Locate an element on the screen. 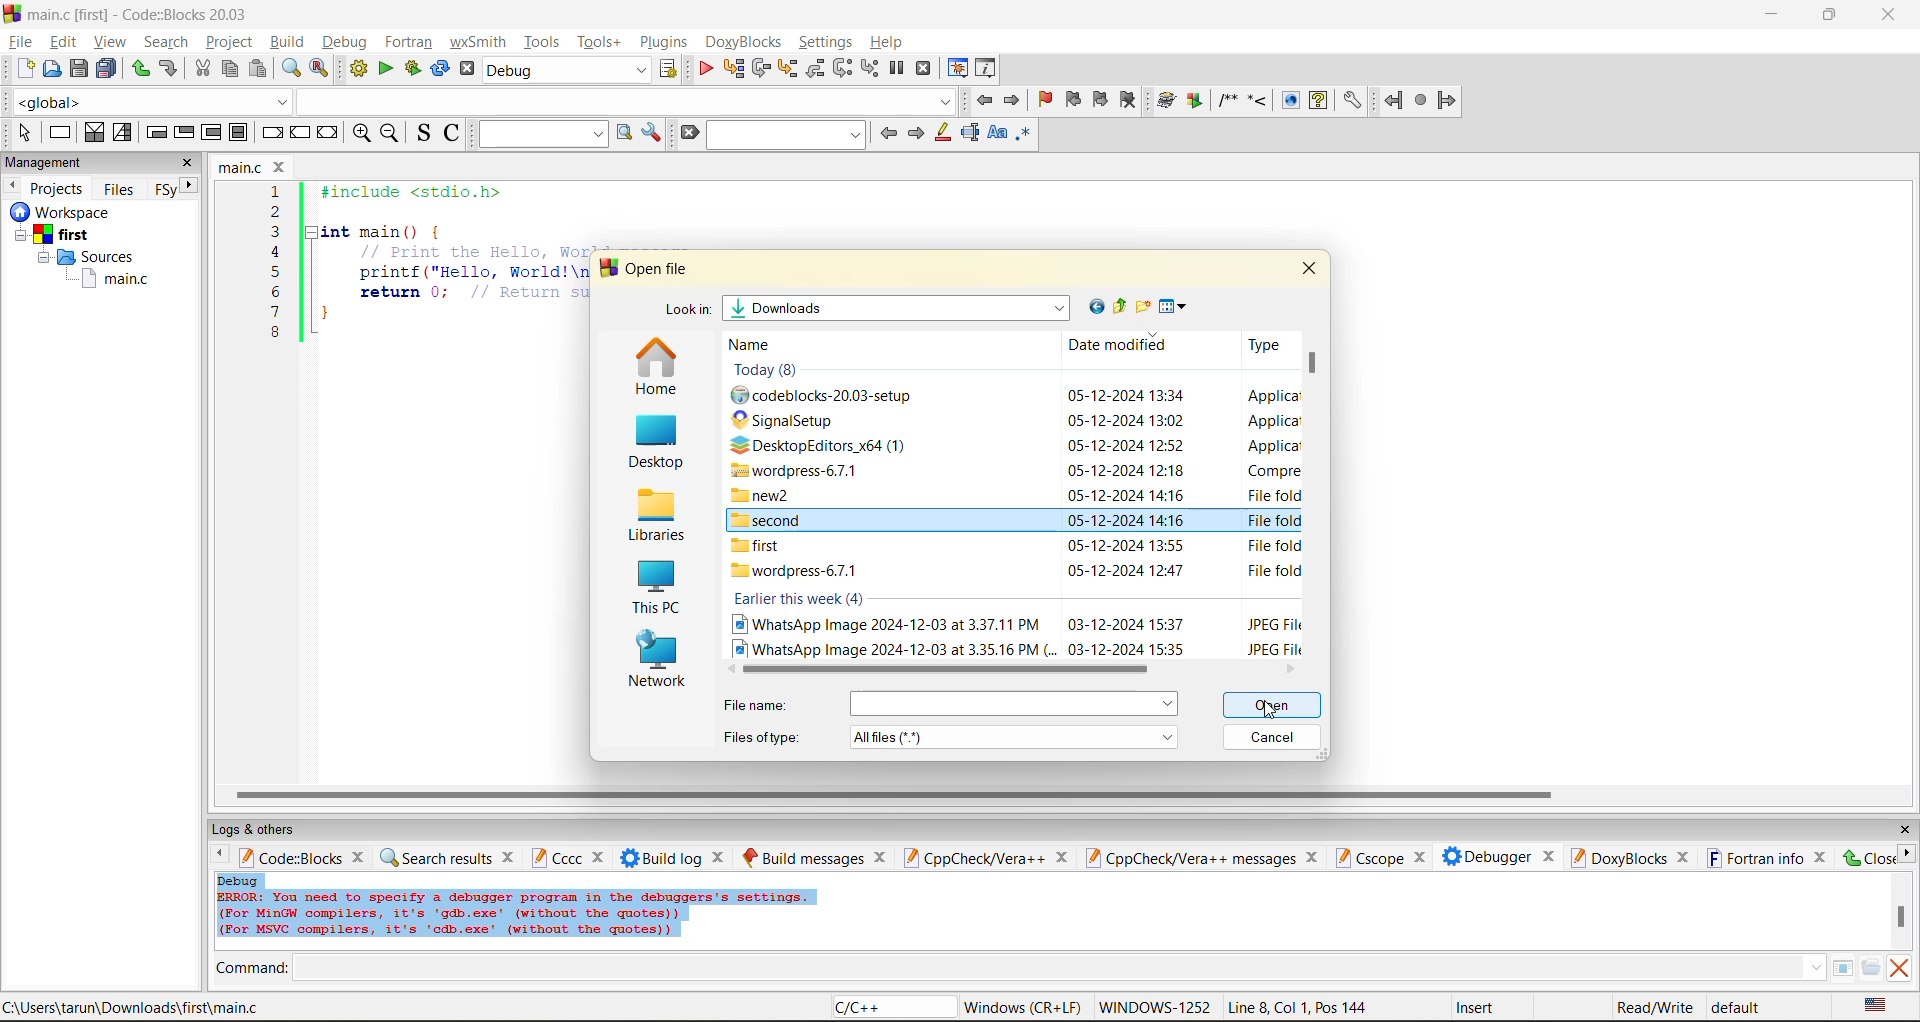 Image resolution: width=1920 pixels, height=1022 pixels. code:blocks is located at coordinates (290, 857).